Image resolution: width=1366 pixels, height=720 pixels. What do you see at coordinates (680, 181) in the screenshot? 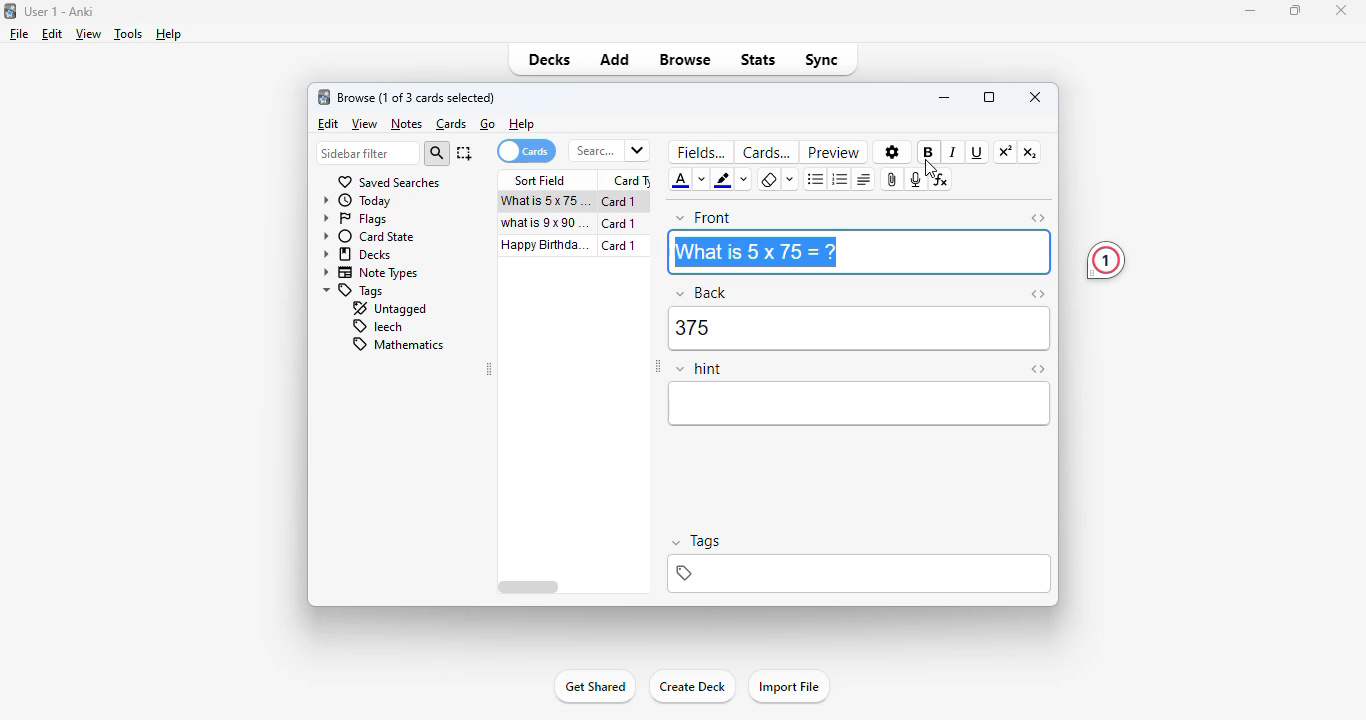
I see `text color` at bounding box center [680, 181].